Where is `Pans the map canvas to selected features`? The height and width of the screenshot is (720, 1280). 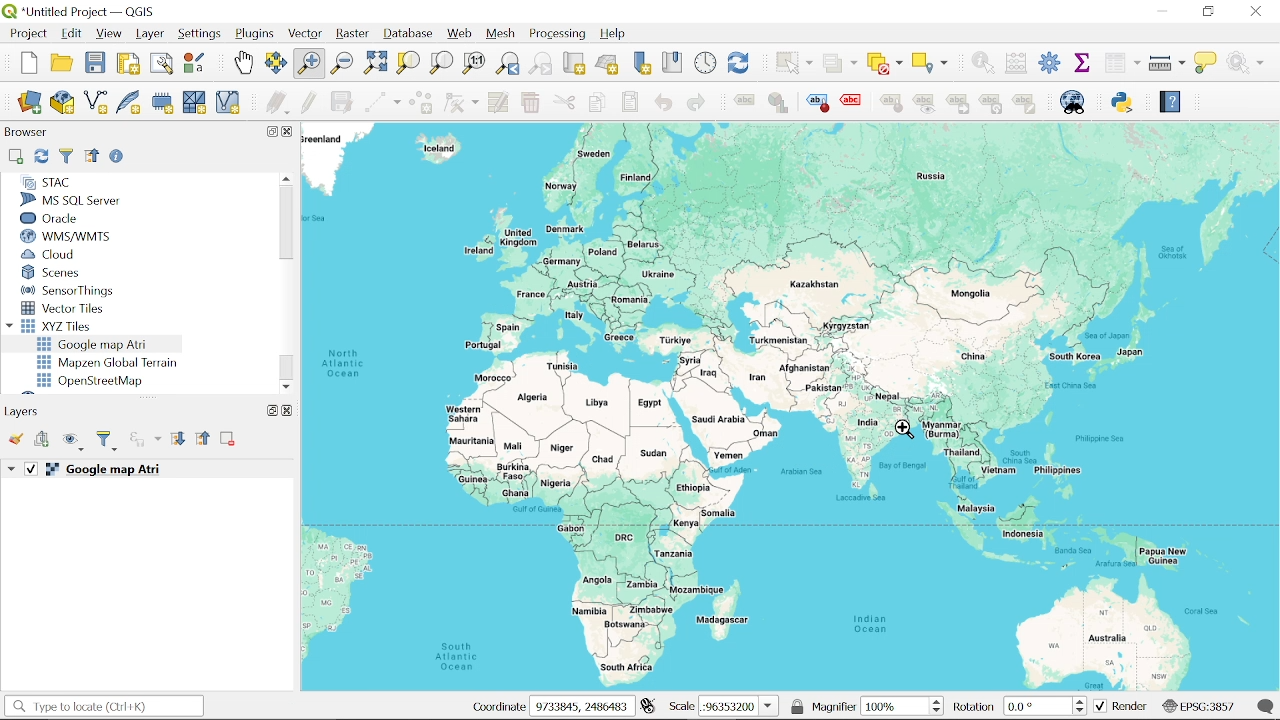
Pans the map canvas to selected features is located at coordinates (276, 64).